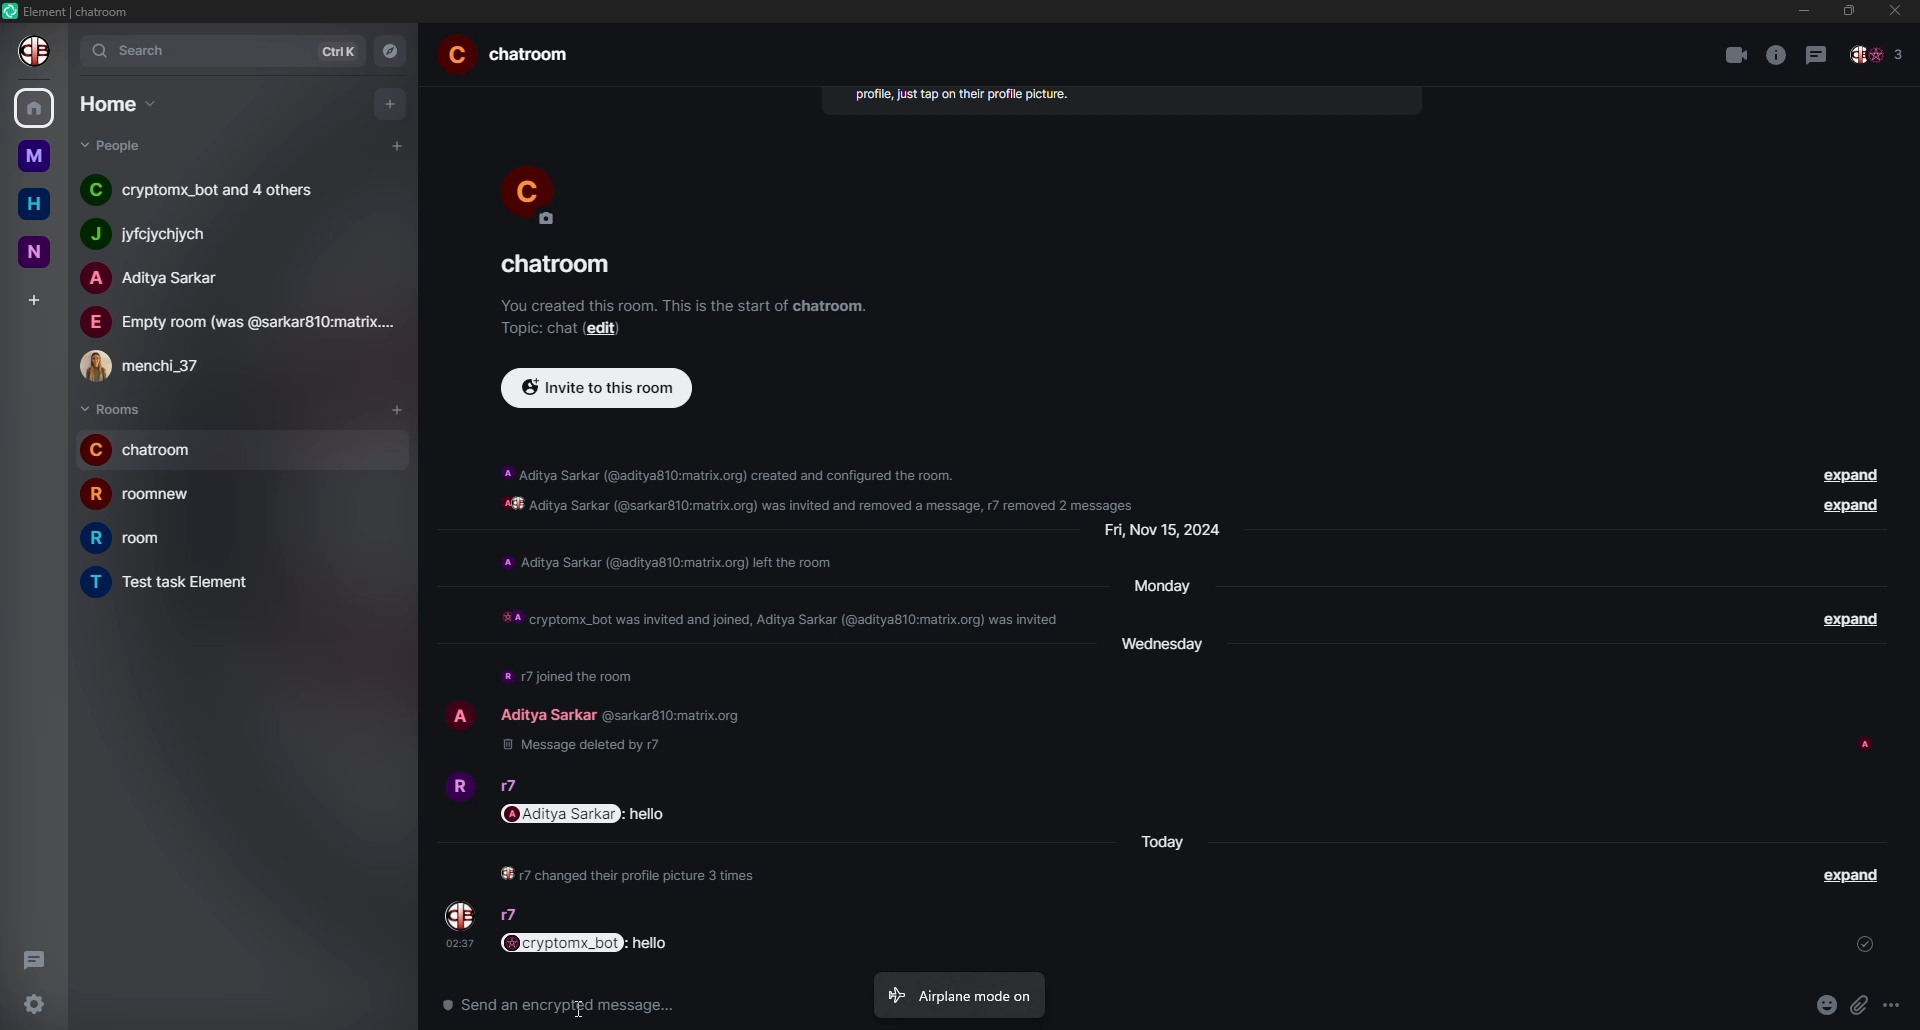  What do you see at coordinates (961, 92) in the screenshot?
I see `info` at bounding box center [961, 92].